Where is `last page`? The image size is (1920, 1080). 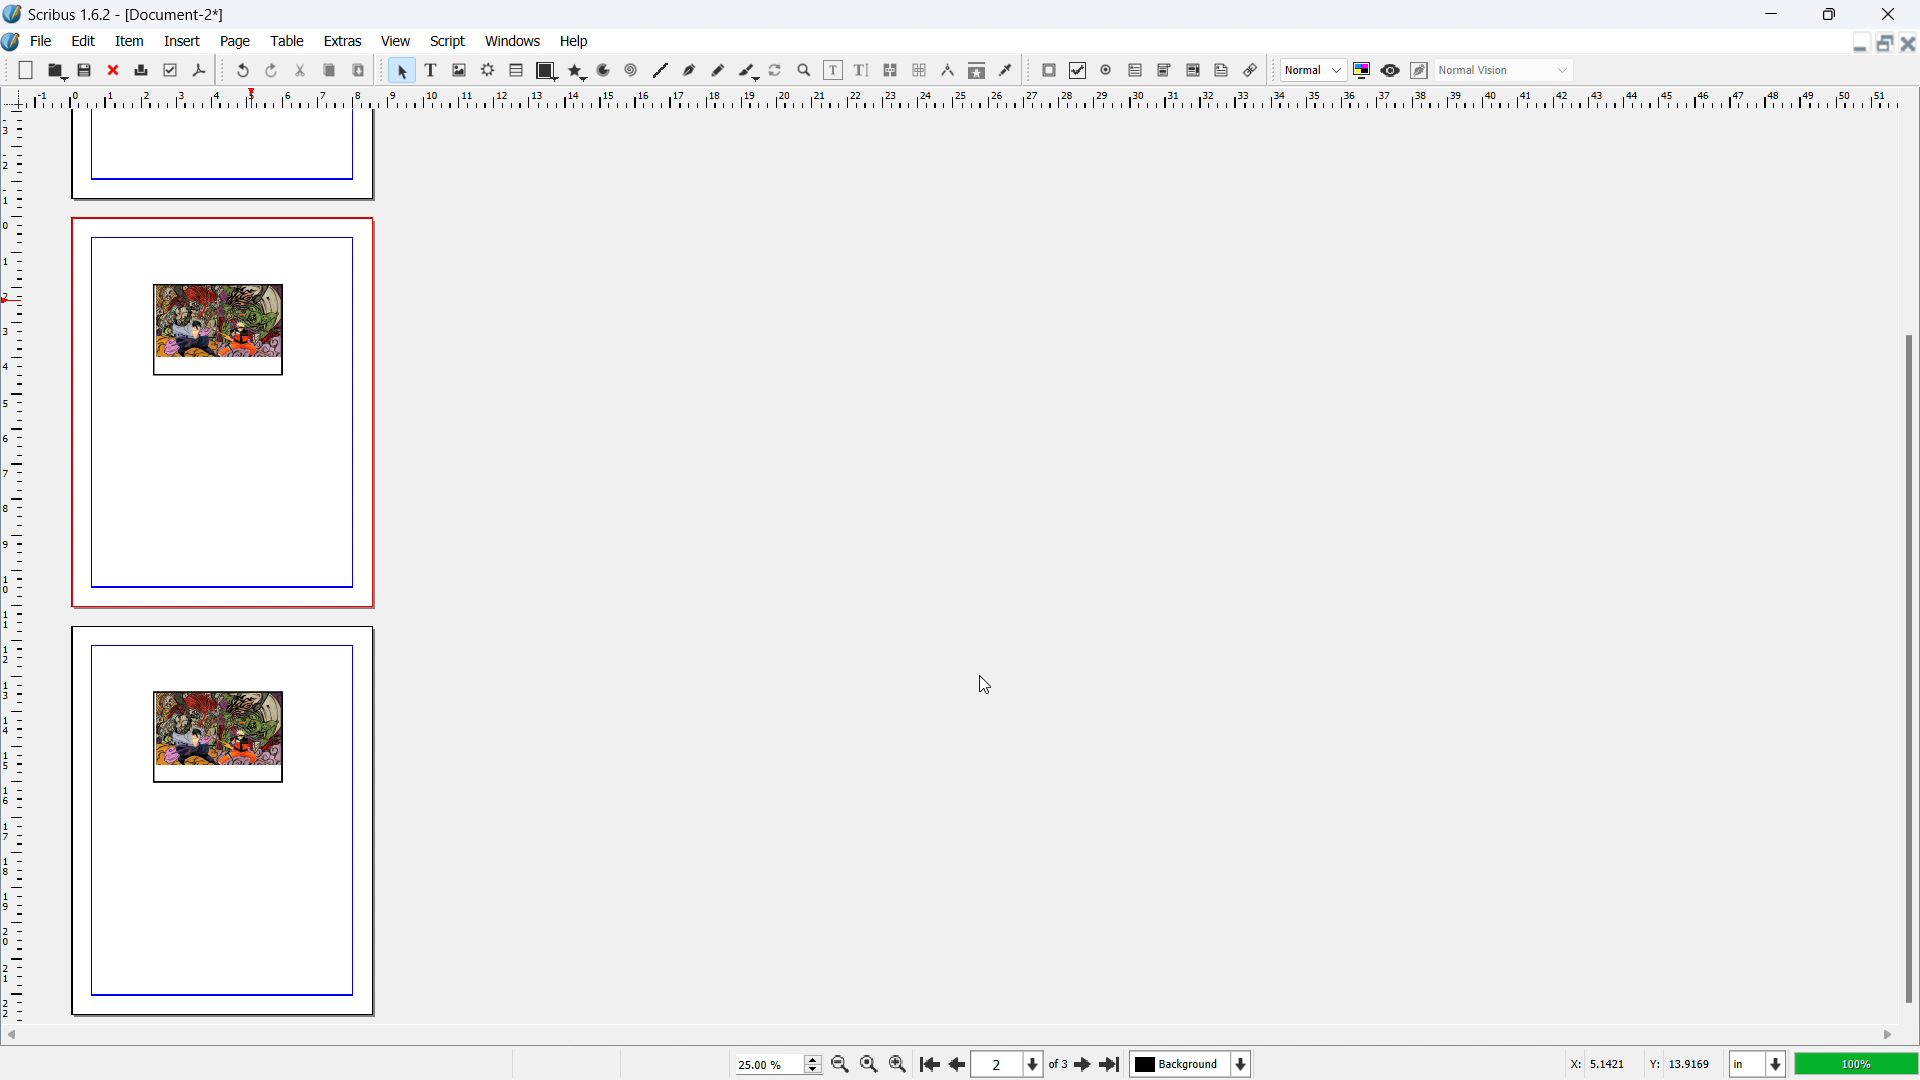
last page is located at coordinates (1109, 1061).